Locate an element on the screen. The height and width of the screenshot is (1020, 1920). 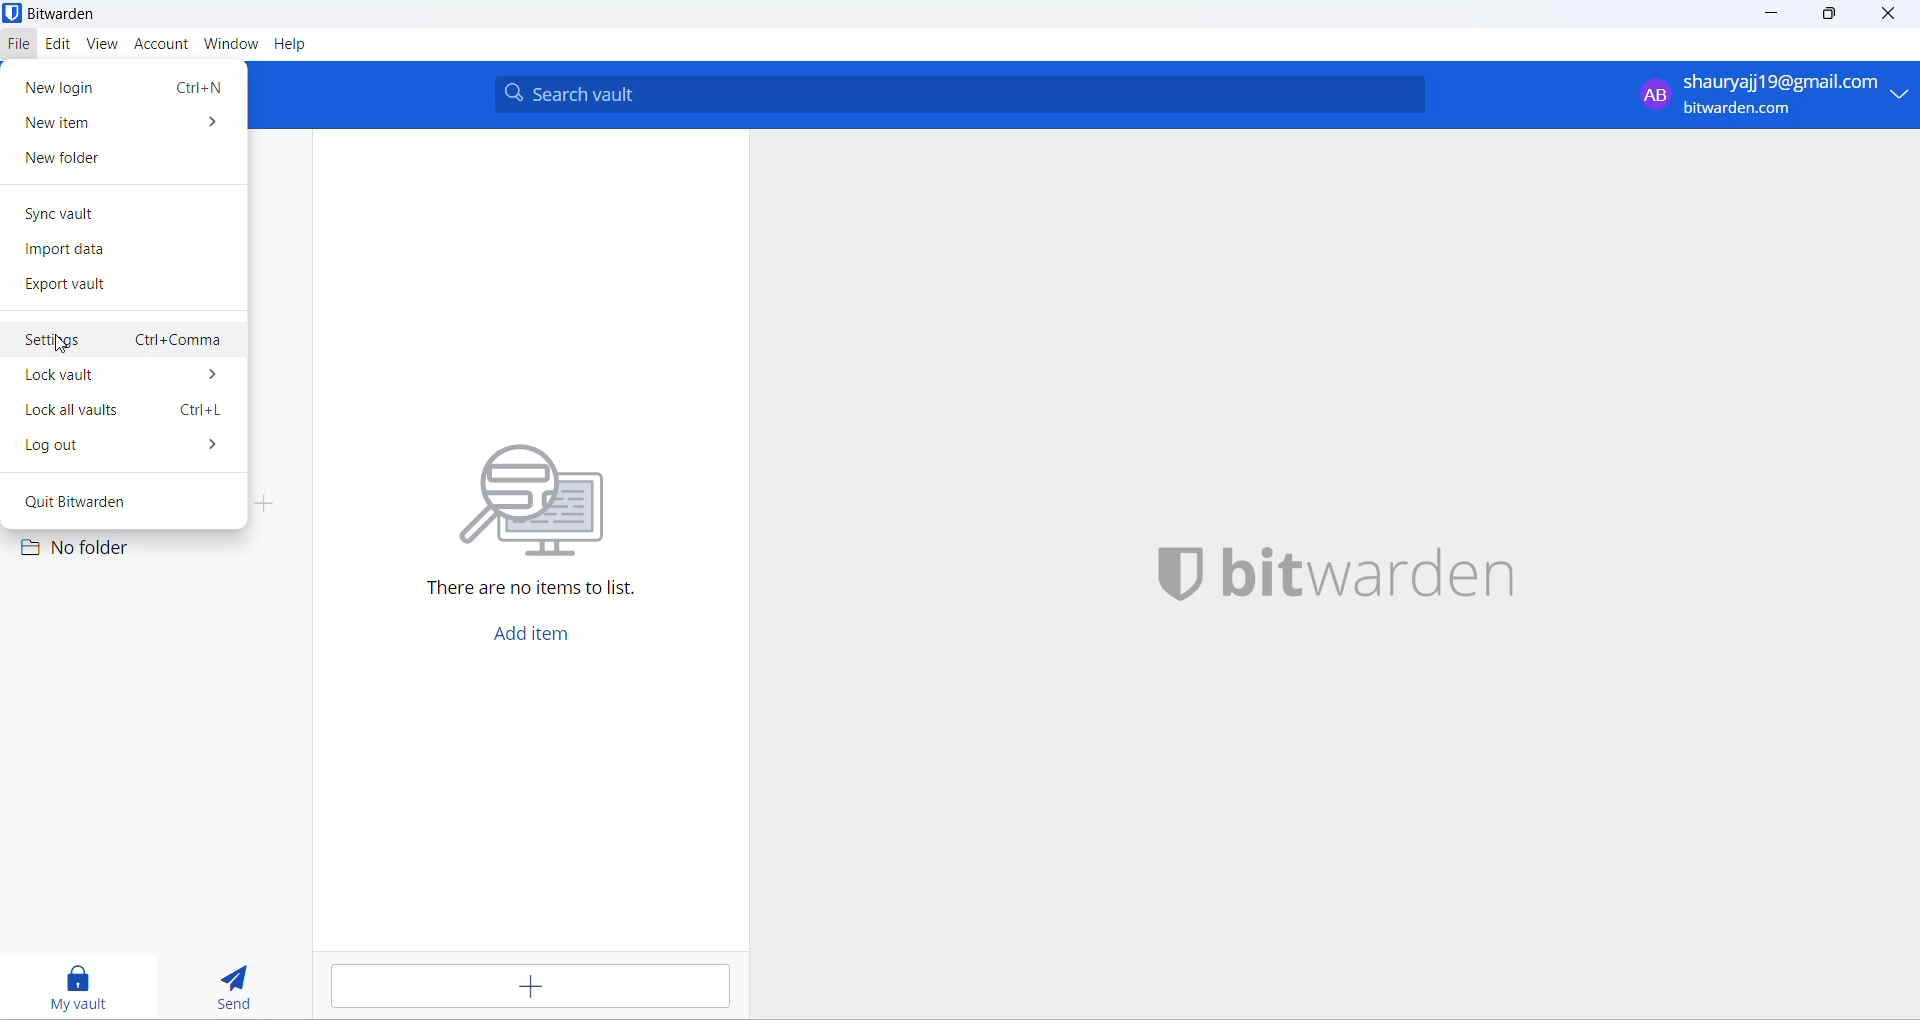
window is located at coordinates (229, 44).